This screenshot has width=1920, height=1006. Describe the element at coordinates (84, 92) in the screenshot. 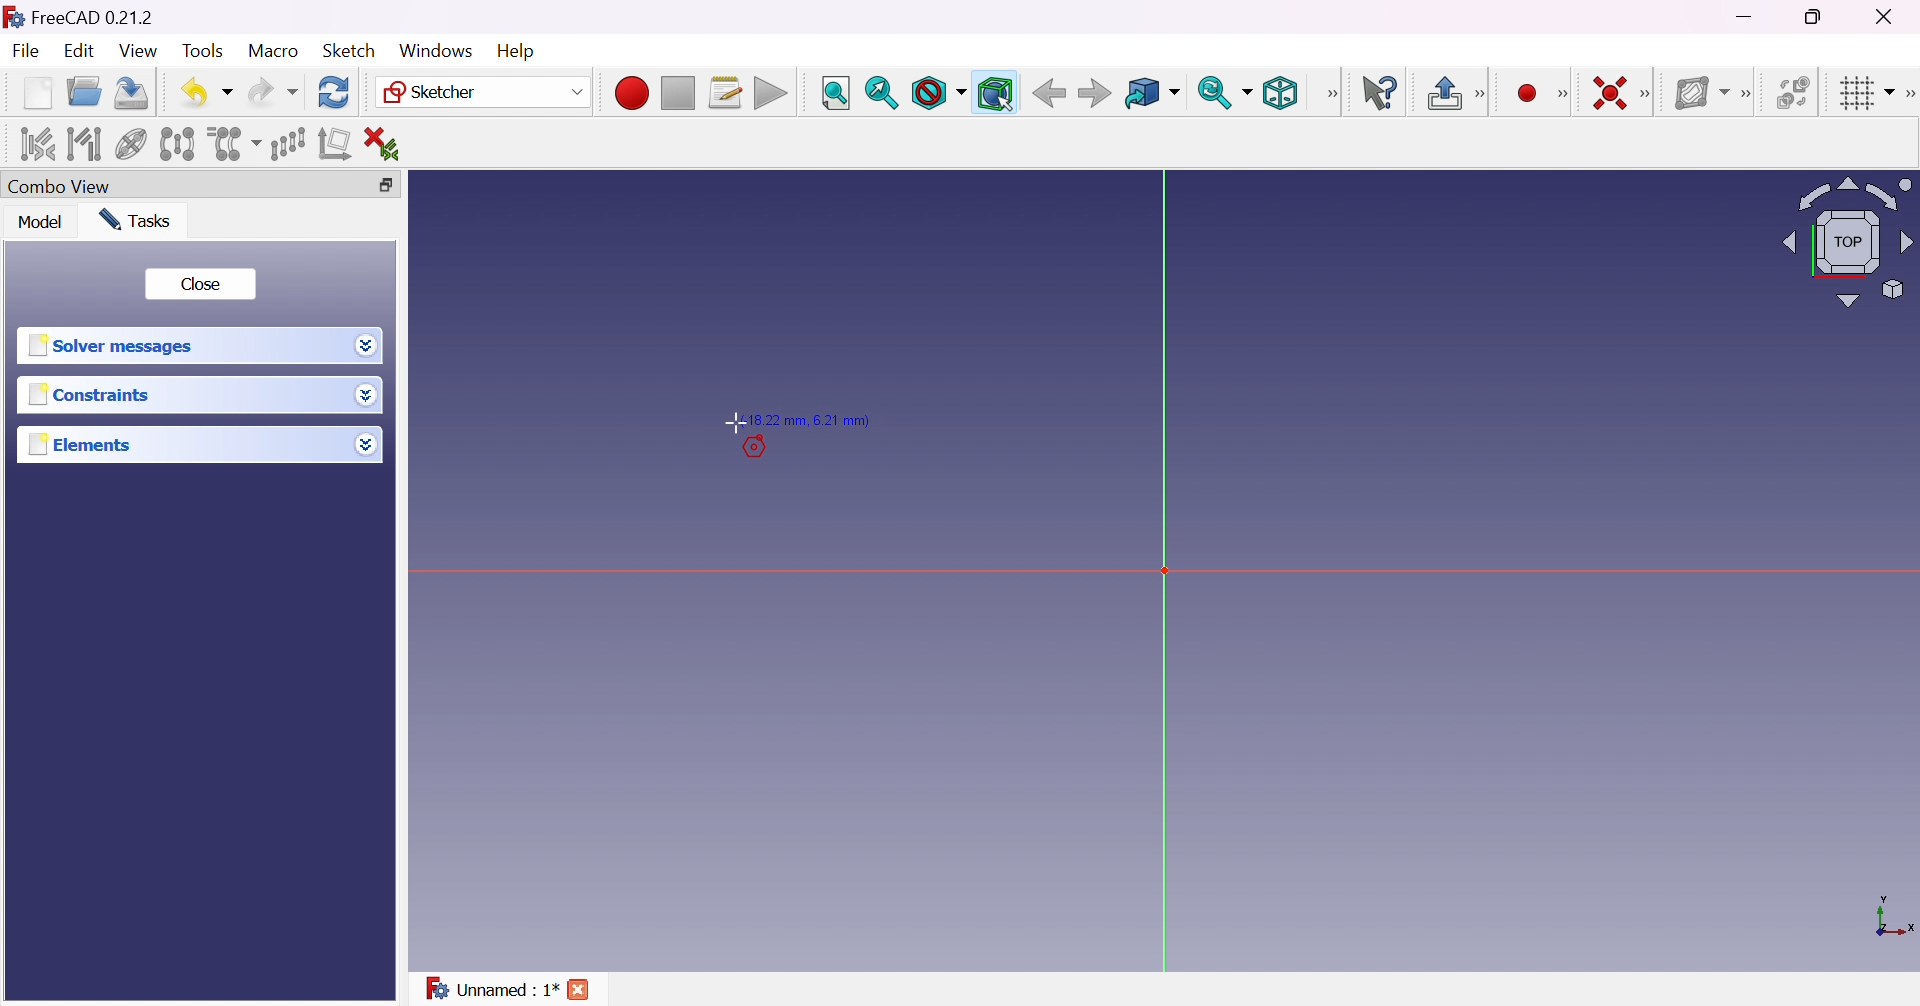

I see `Open` at that location.